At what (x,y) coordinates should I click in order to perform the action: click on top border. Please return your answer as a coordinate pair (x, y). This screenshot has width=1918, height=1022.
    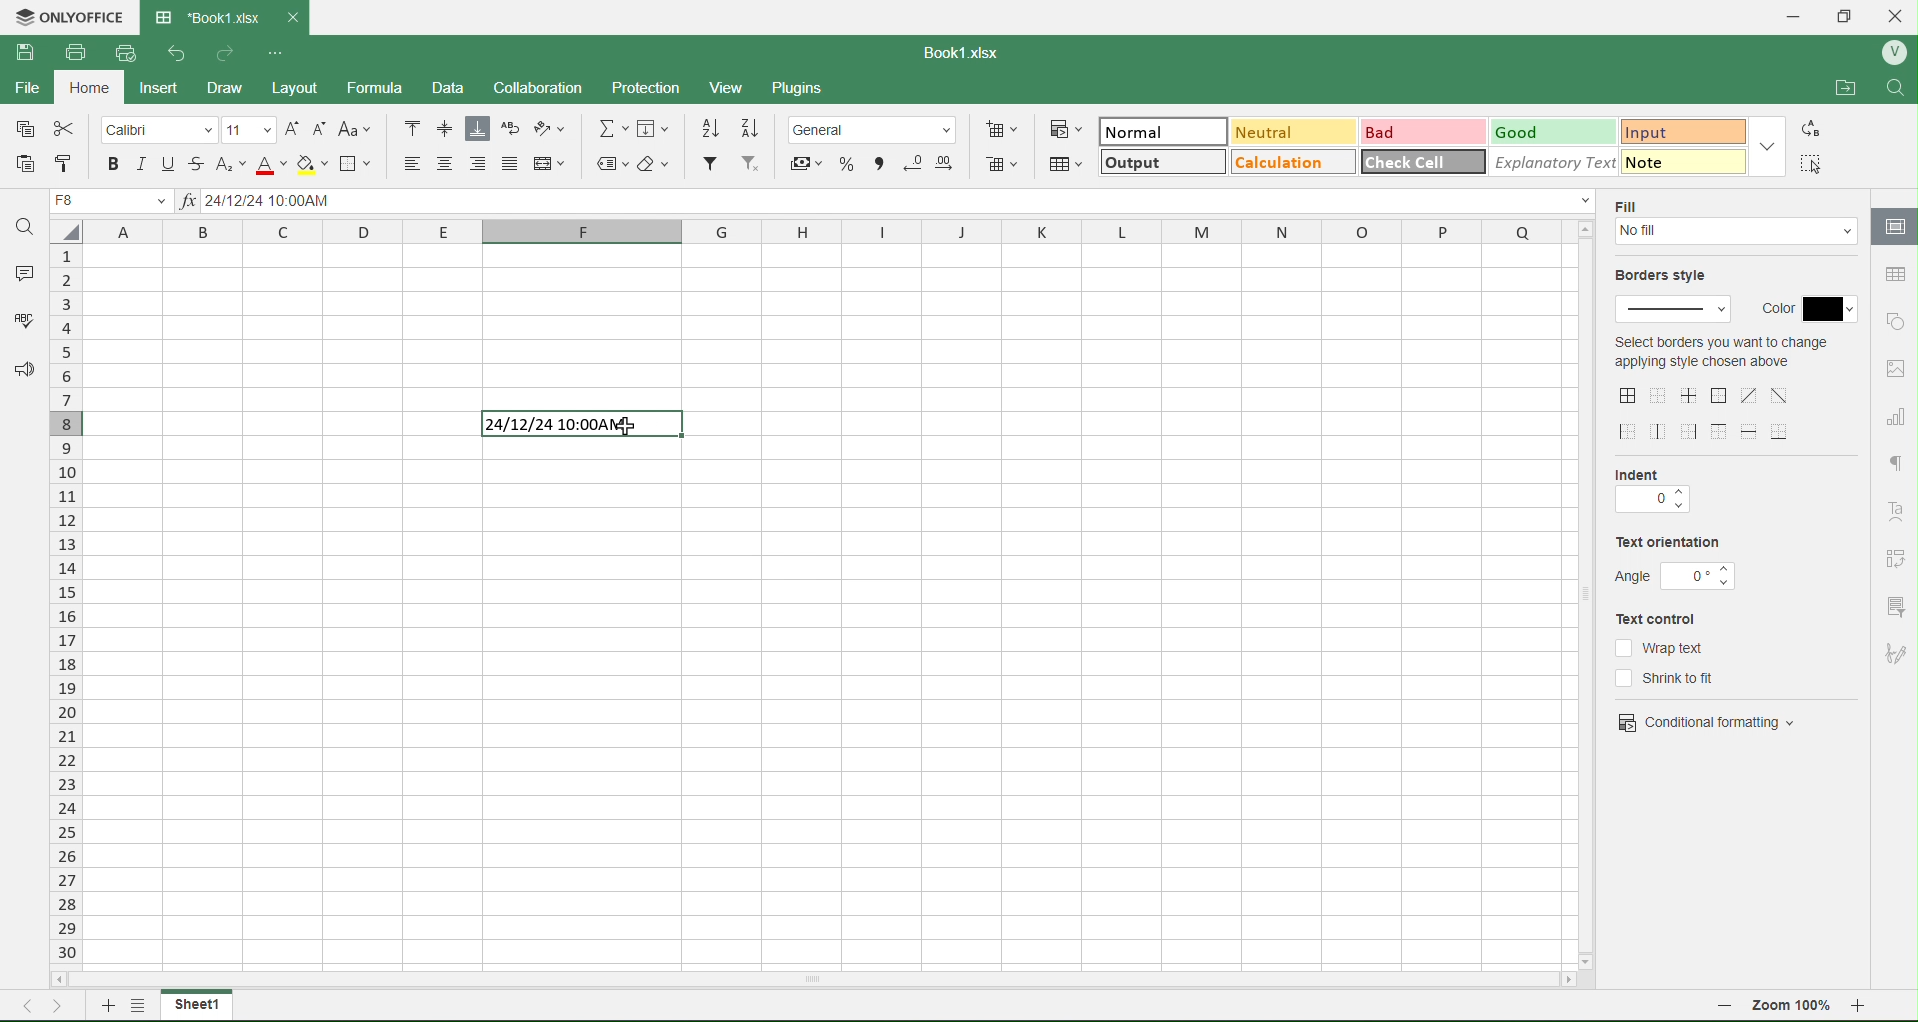
    Looking at the image, I should click on (1719, 431).